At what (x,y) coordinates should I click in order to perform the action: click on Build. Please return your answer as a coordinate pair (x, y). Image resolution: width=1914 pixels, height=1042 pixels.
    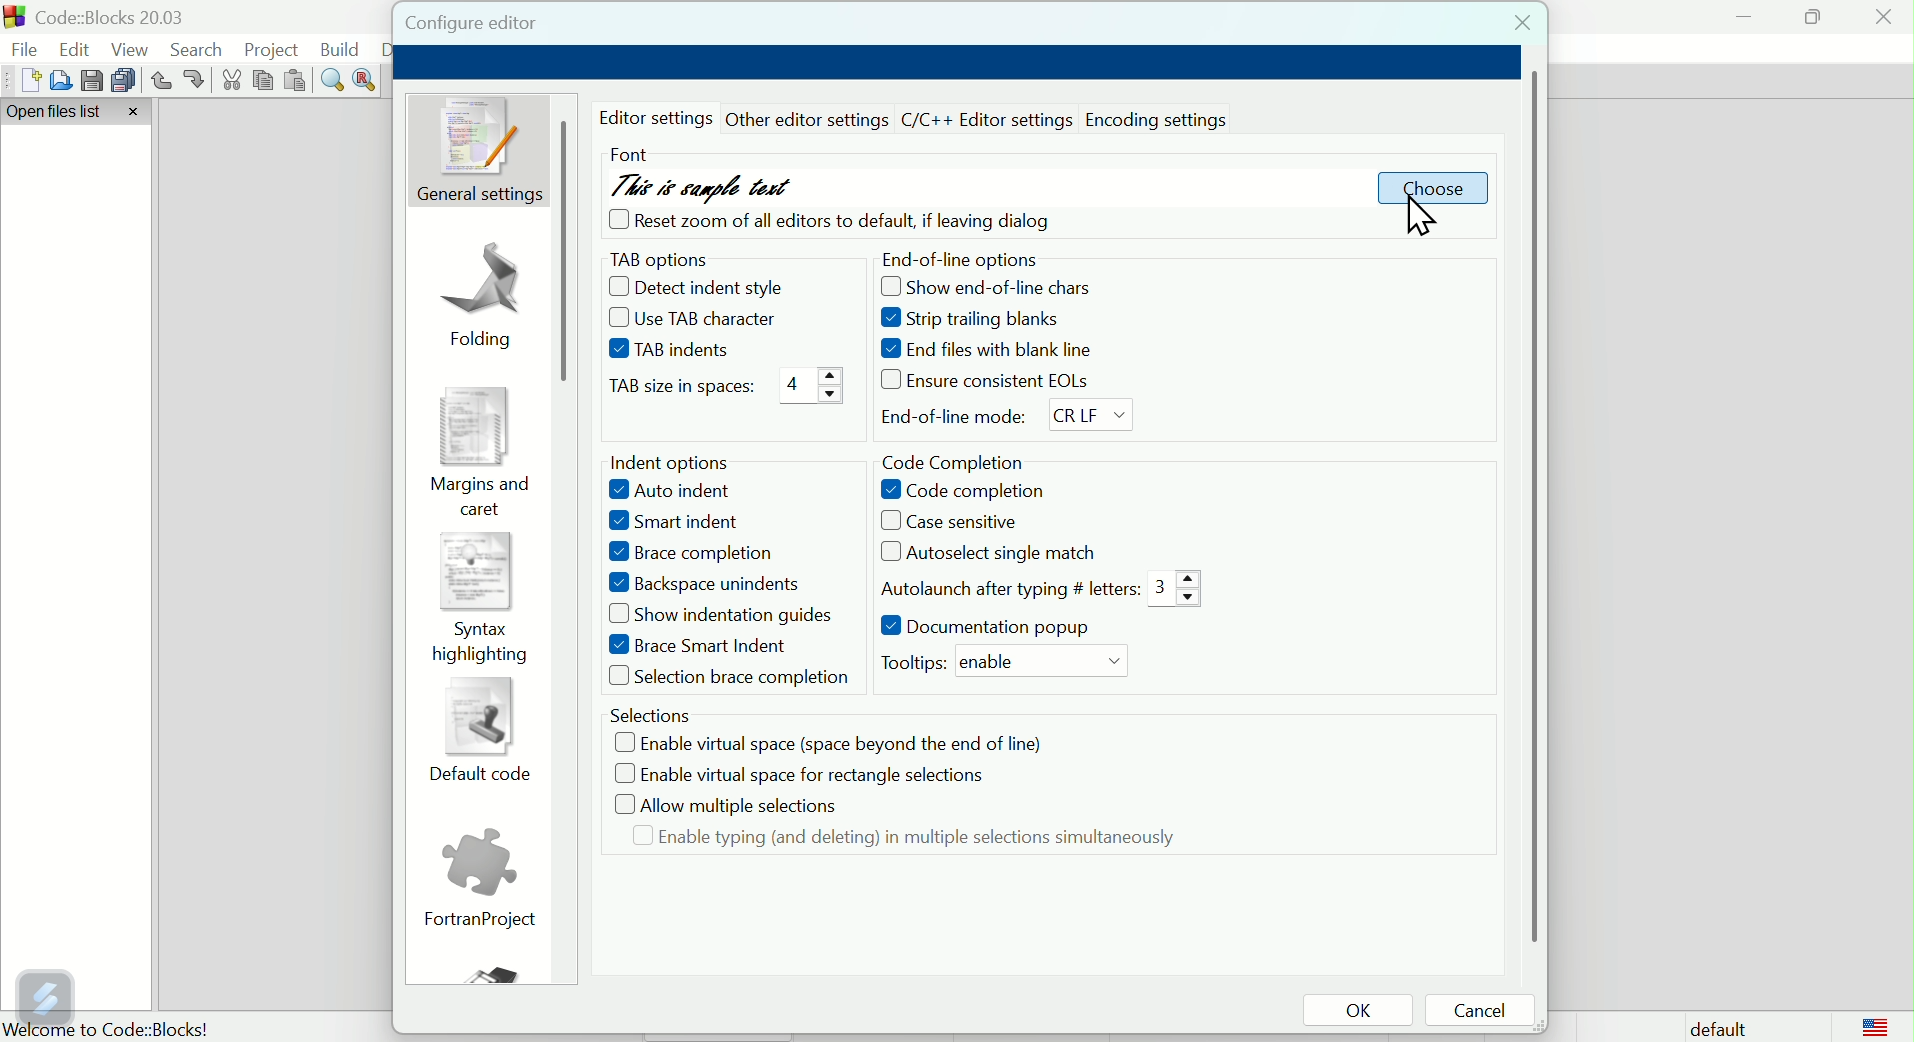
    Looking at the image, I should click on (341, 49).